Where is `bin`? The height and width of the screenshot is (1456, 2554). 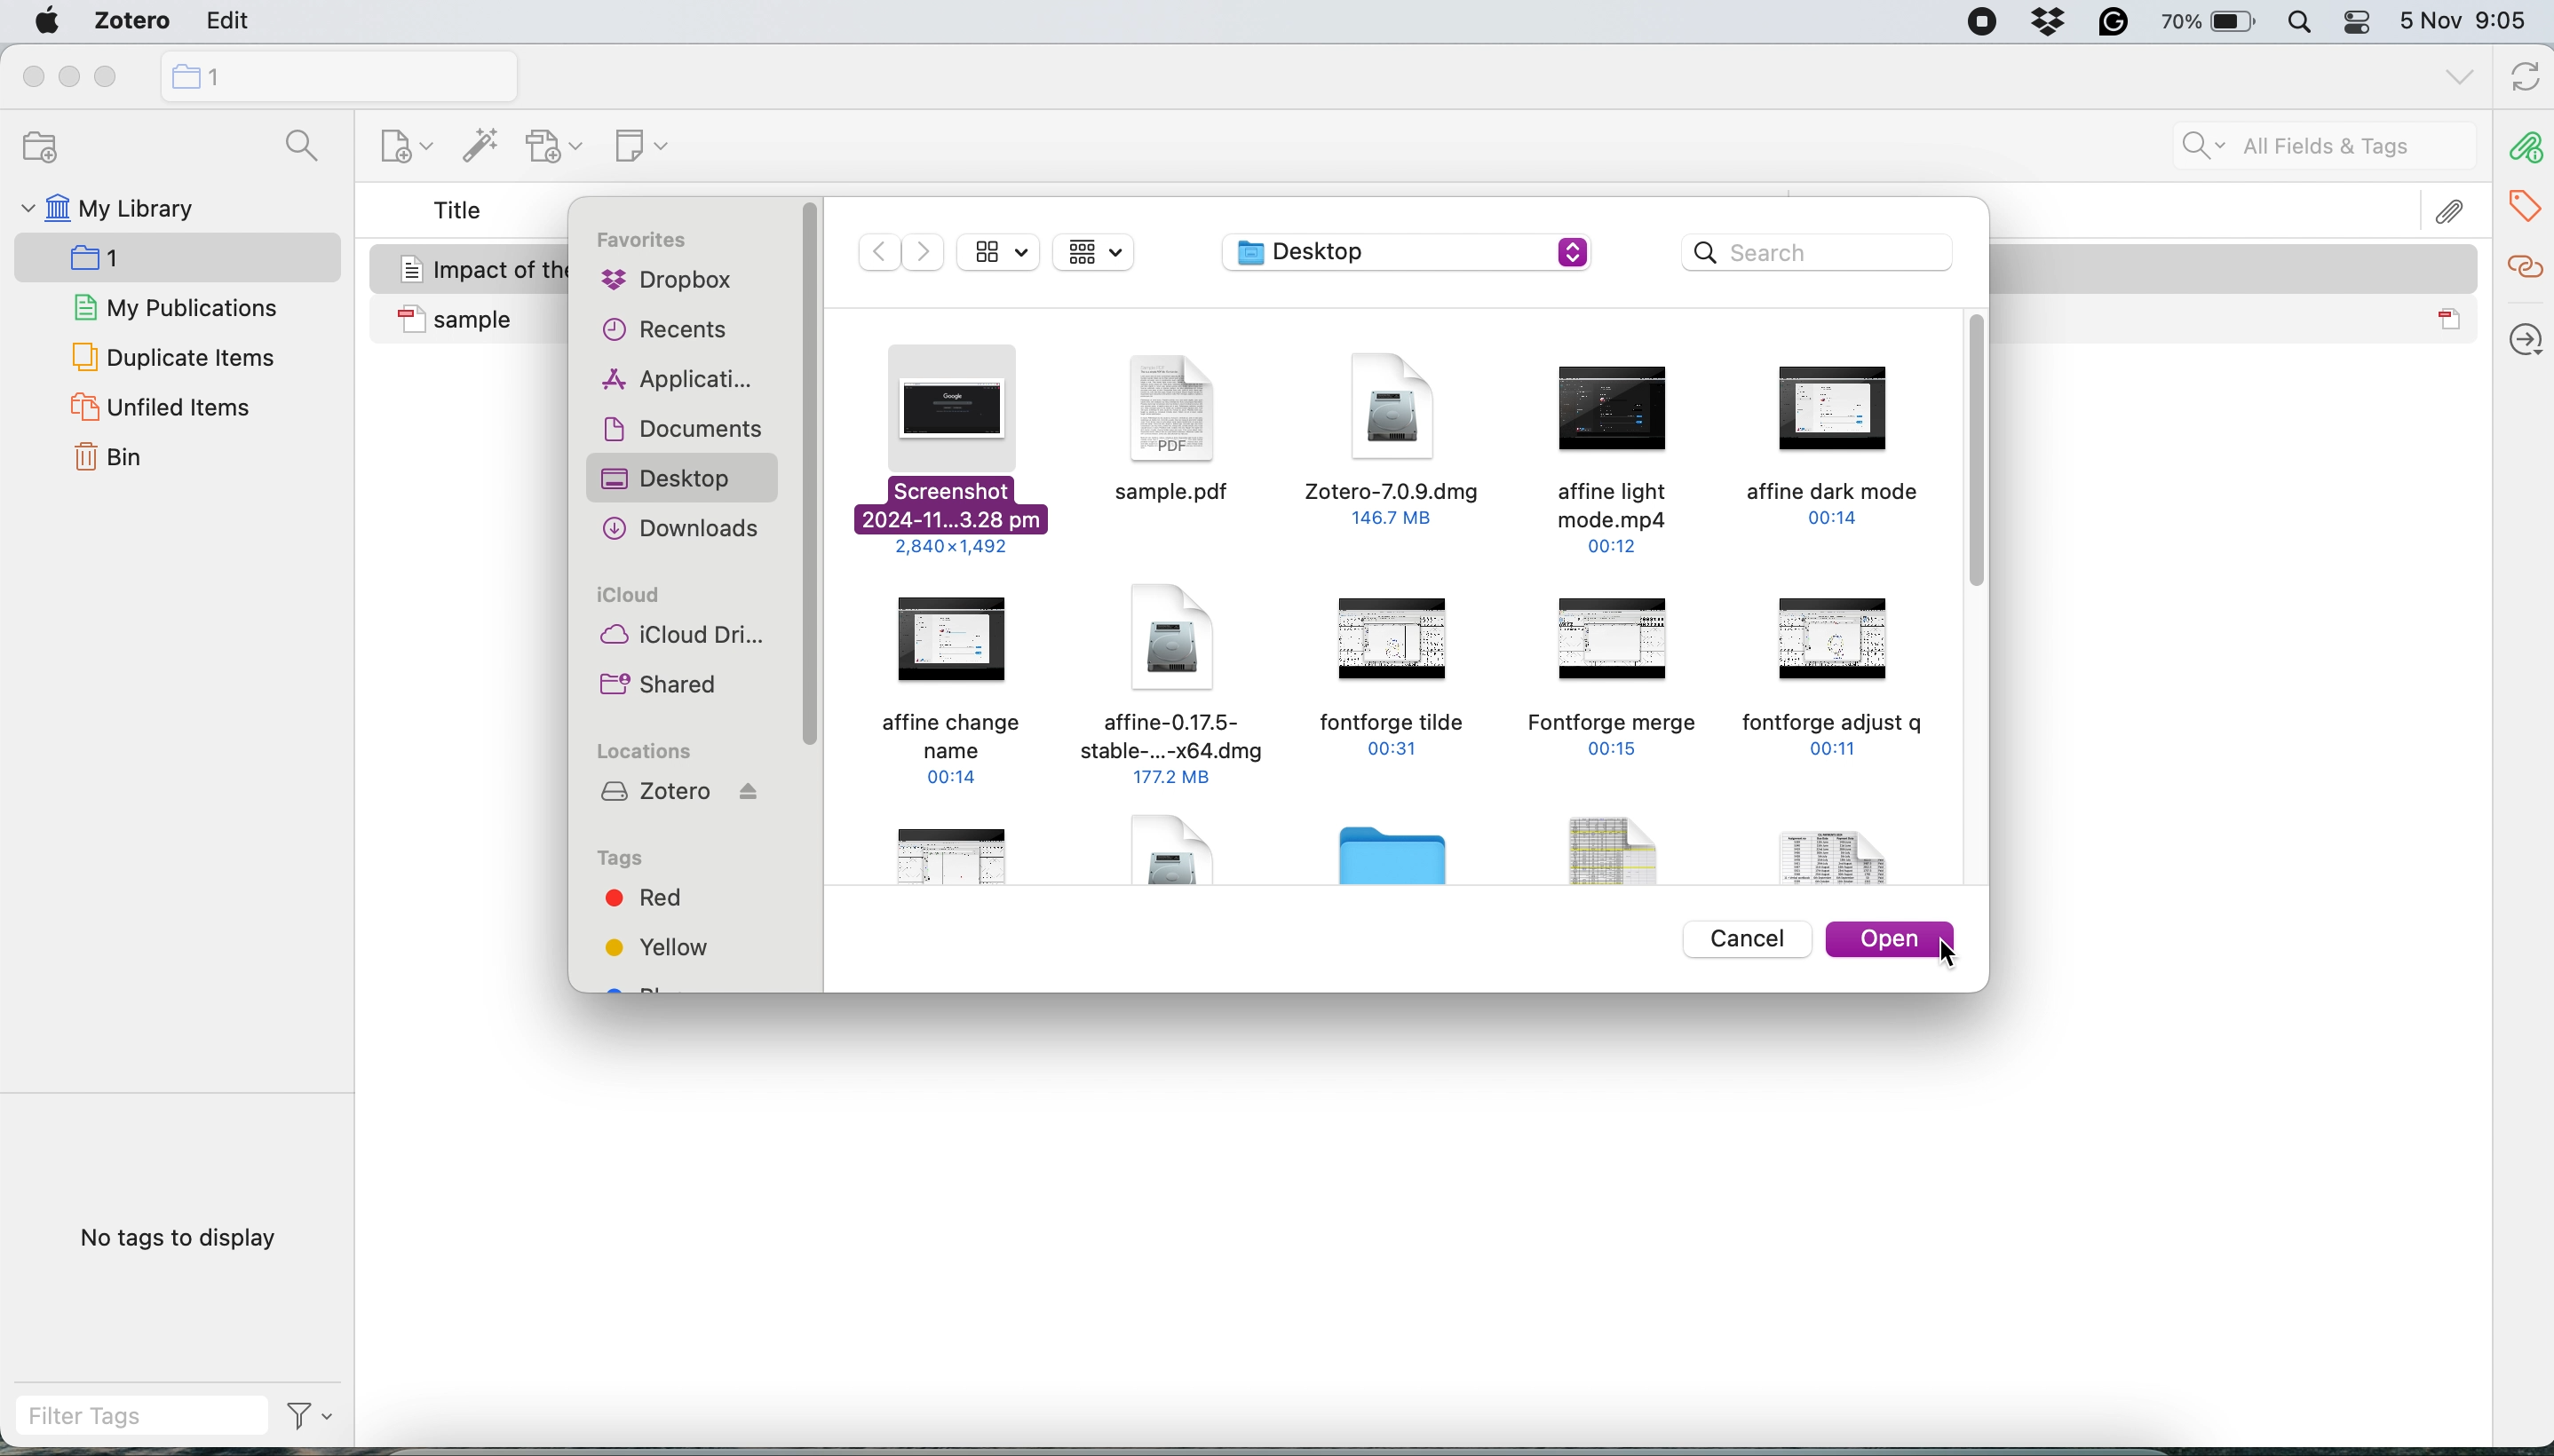 bin is located at coordinates (117, 459).